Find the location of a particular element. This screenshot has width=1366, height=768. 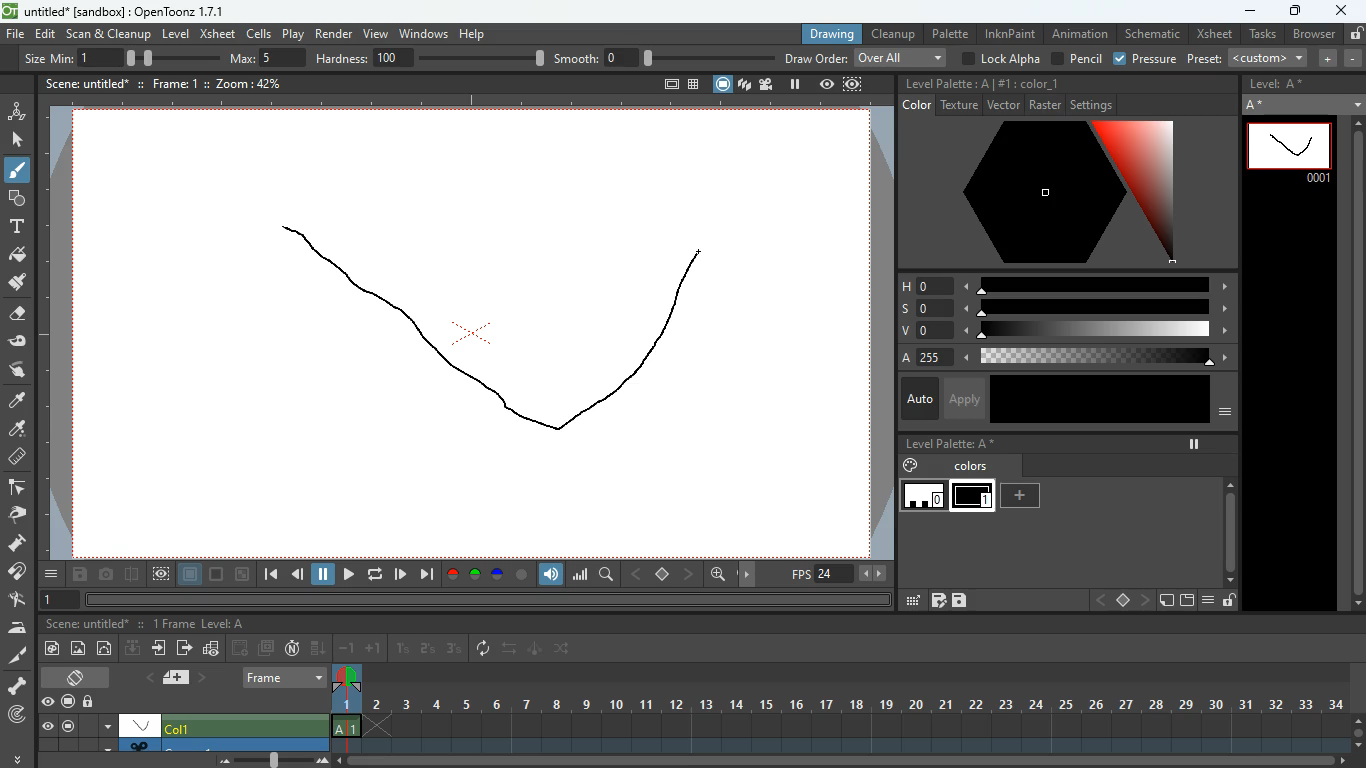

view is located at coordinates (47, 726).